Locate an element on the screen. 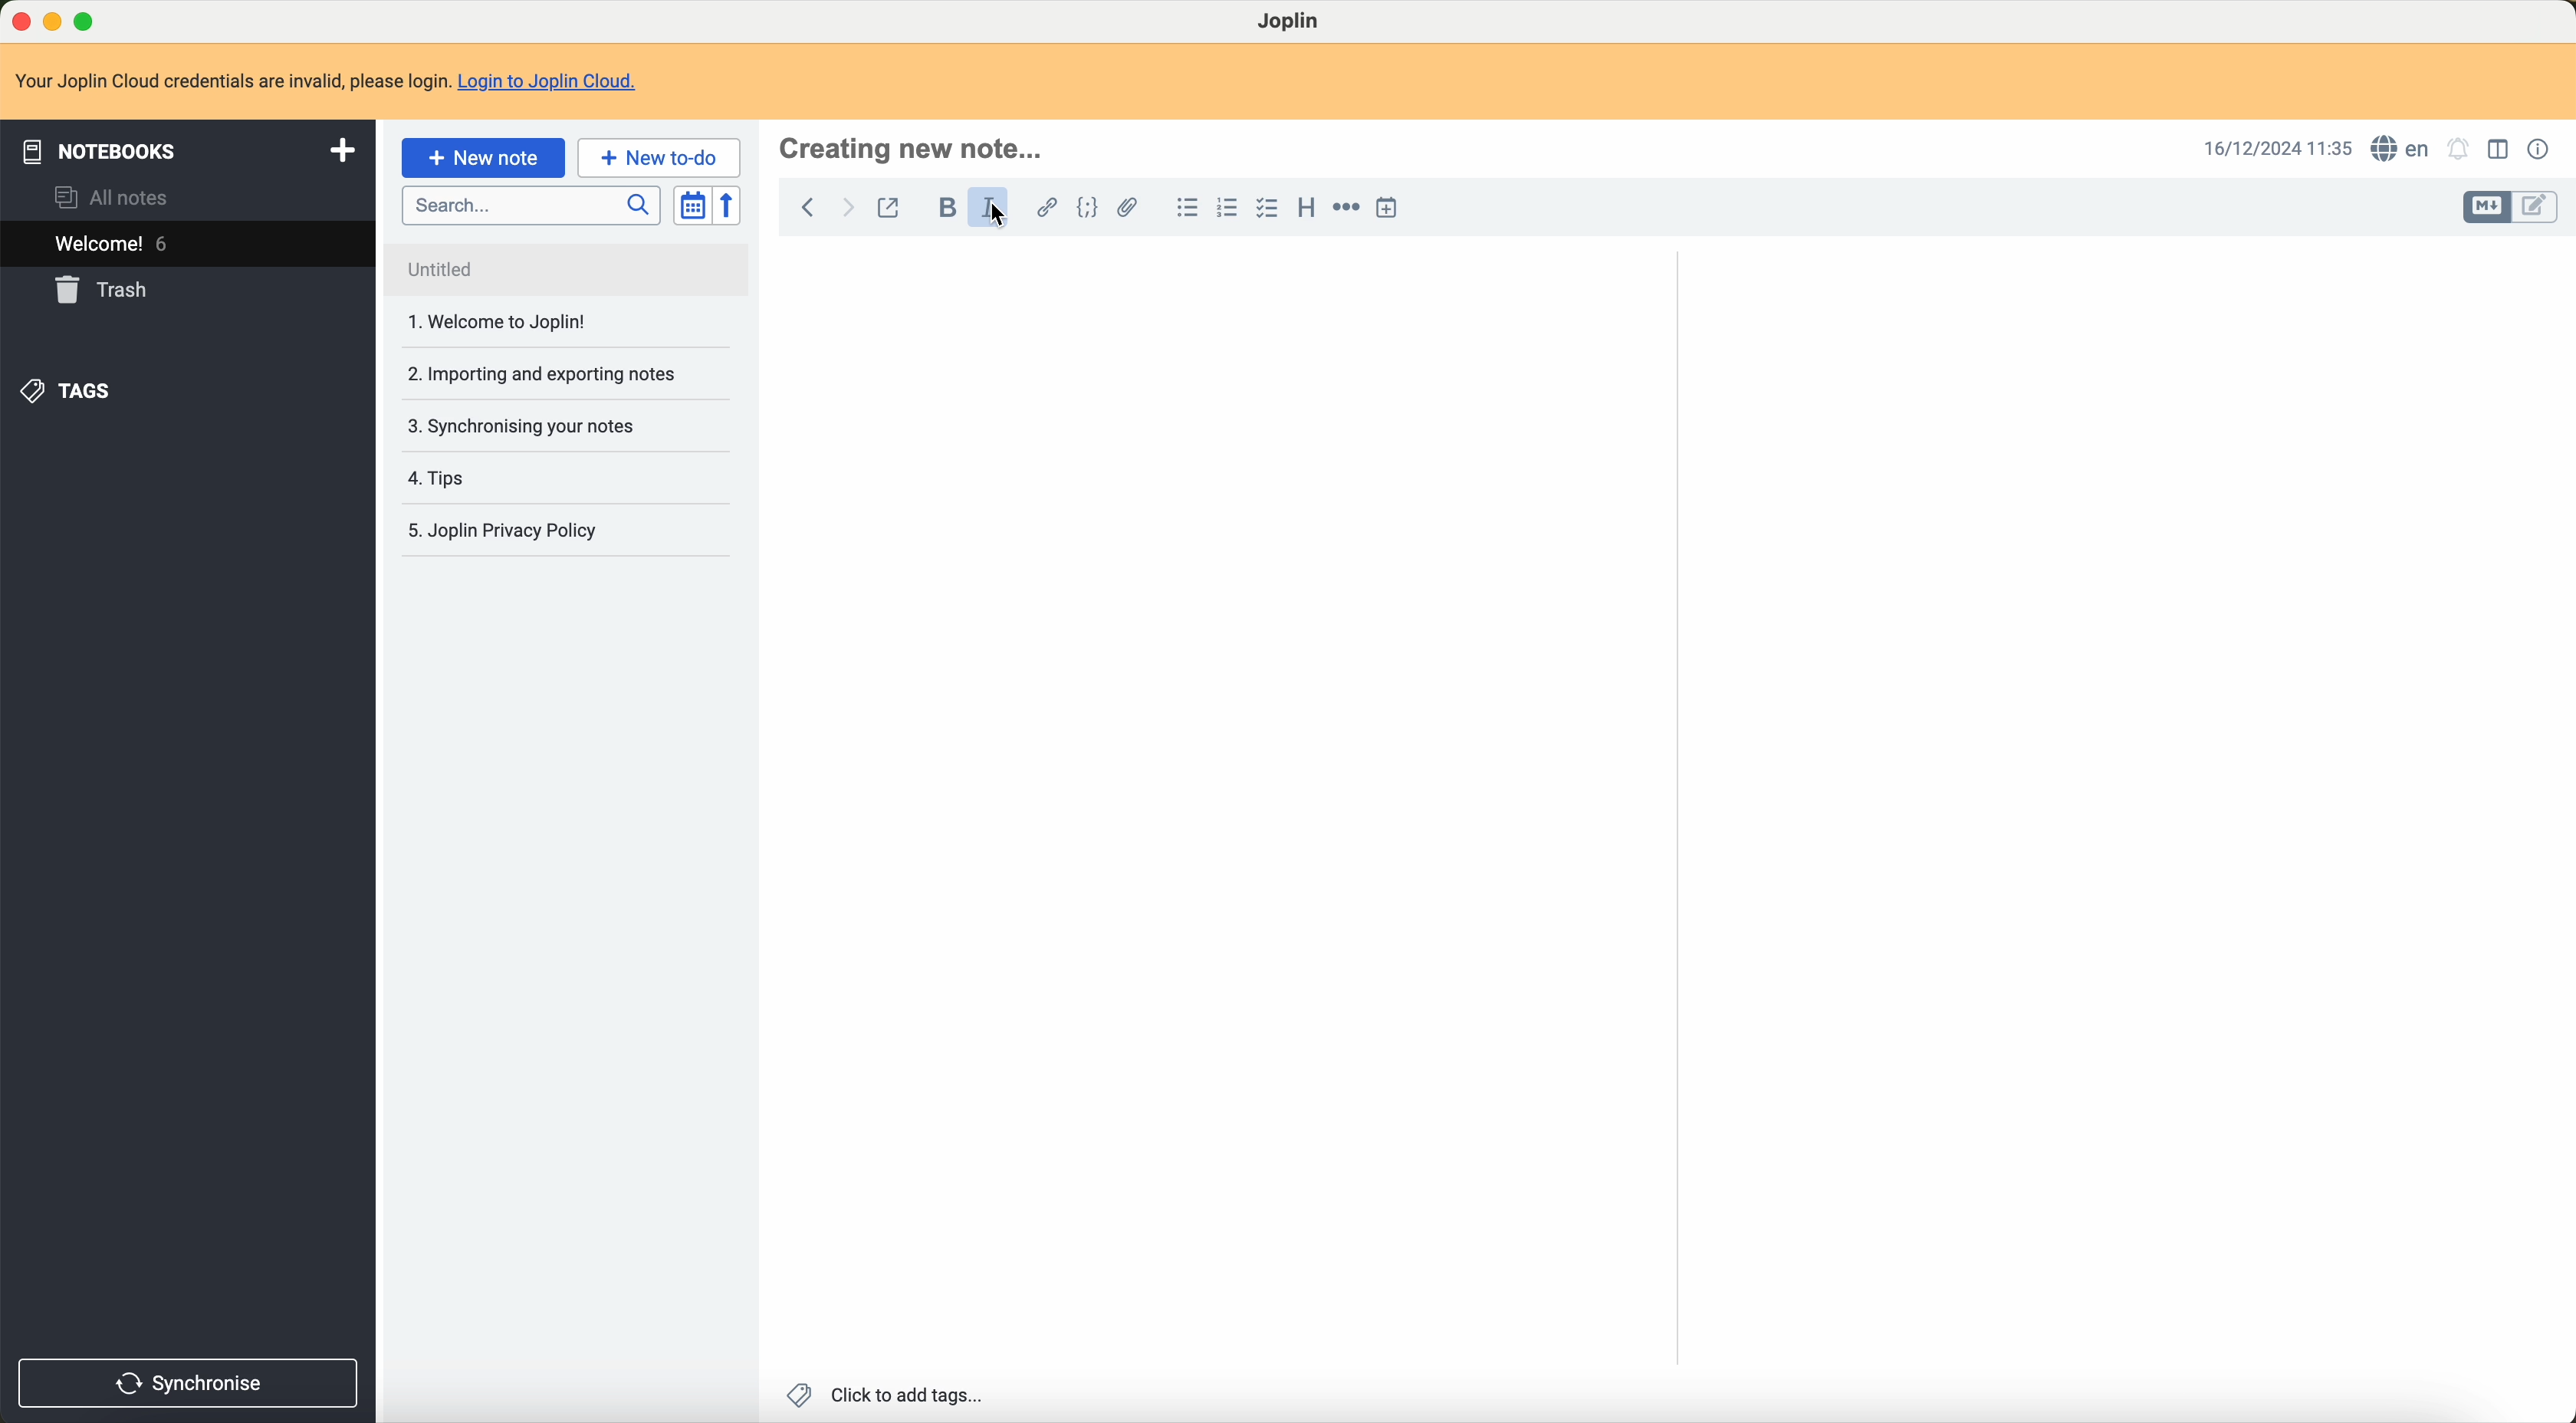 The image size is (2576, 1423). horizontal rule is located at coordinates (1346, 207).